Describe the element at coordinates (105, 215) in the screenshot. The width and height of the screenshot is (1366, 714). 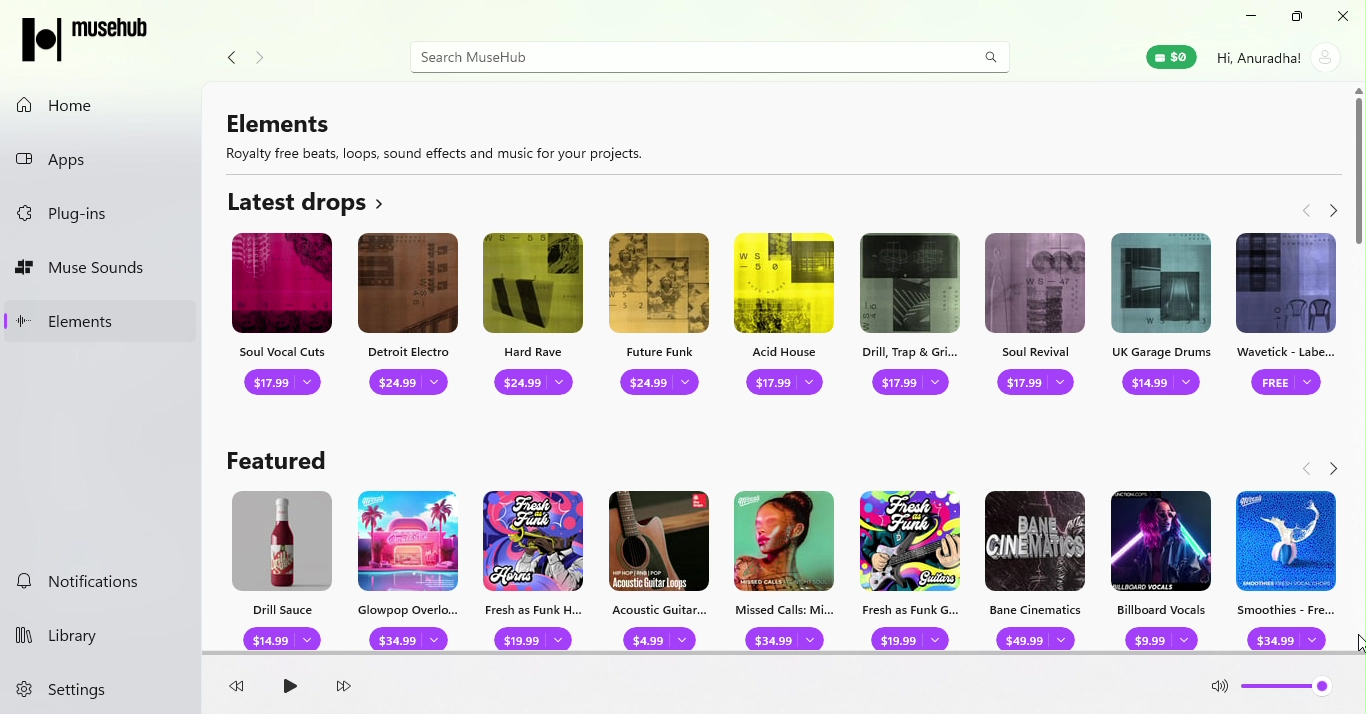
I see `Plug-ins` at that location.